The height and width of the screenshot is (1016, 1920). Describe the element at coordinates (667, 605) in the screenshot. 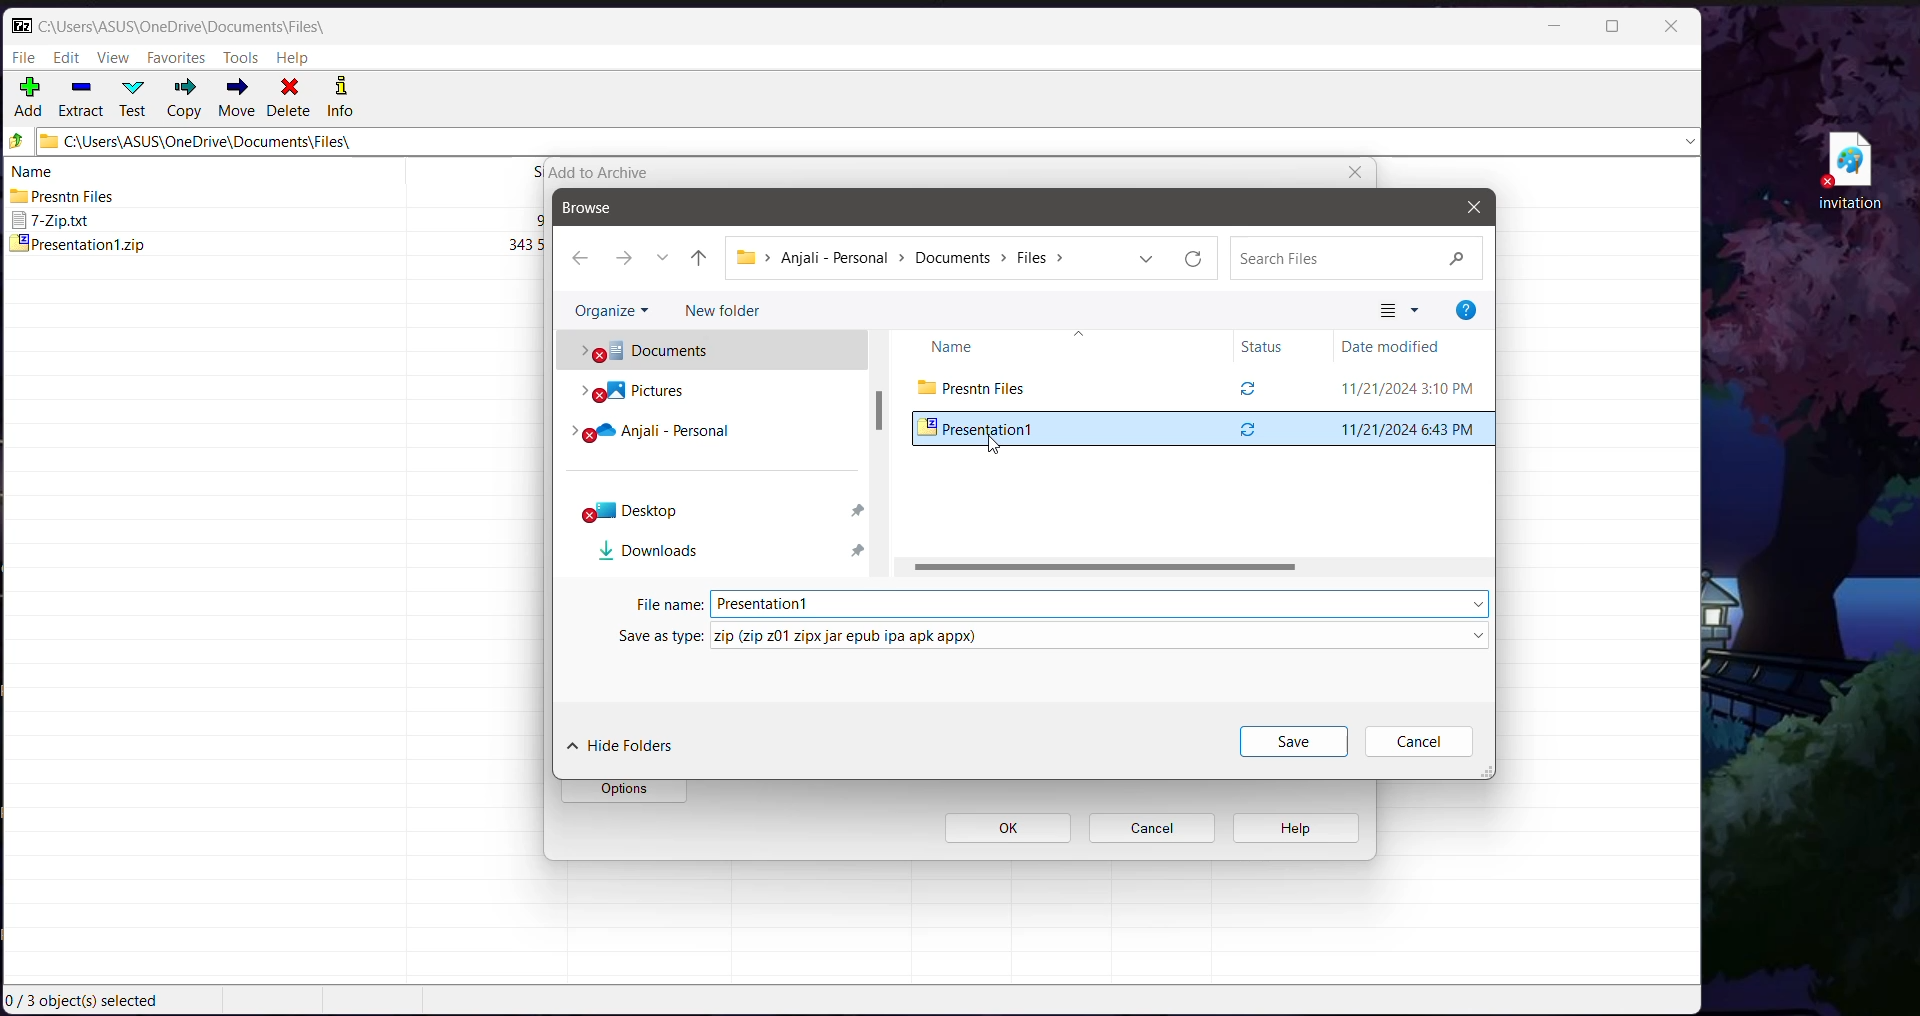

I see `File Name` at that location.